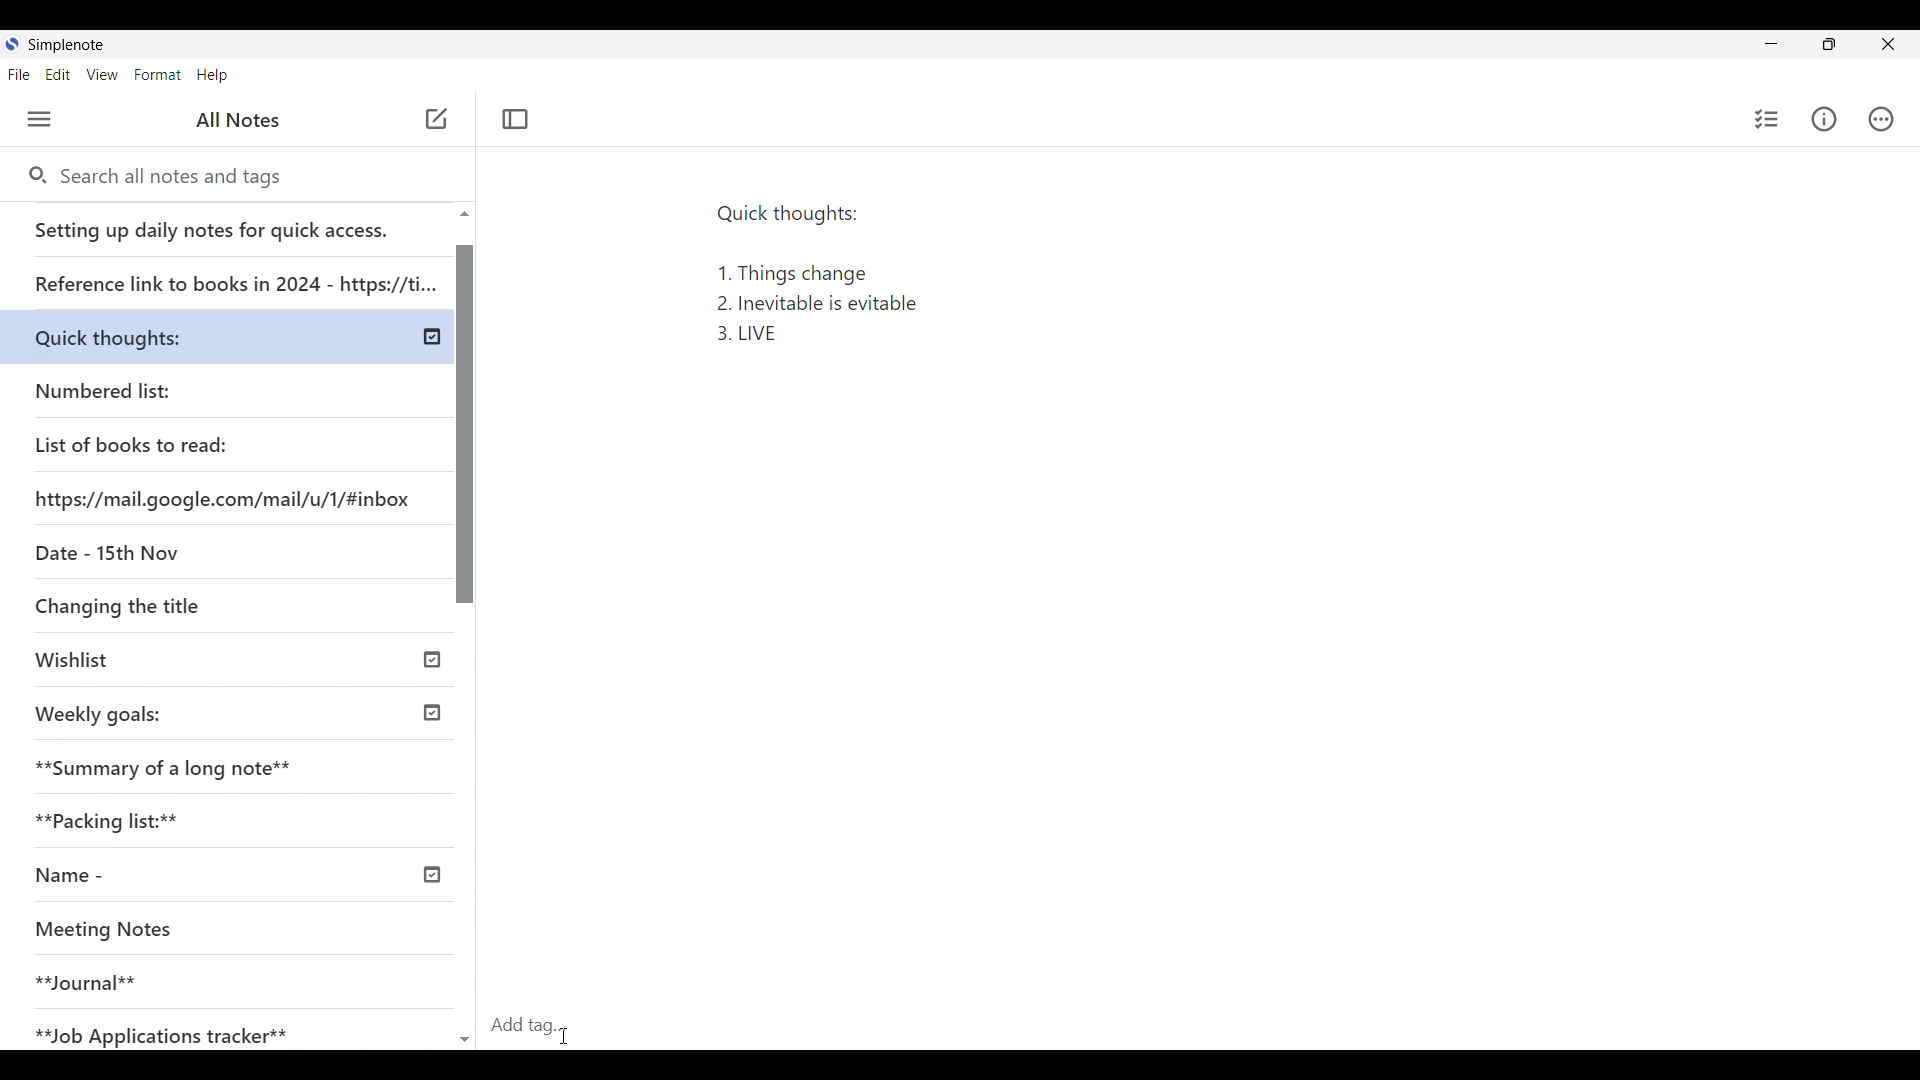 The width and height of the screenshot is (1920, 1080). Describe the element at coordinates (833, 282) in the screenshot. I see `Quick thoughts:

1. Things change

2. Inevitable is evitable
3. LIVE` at that location.